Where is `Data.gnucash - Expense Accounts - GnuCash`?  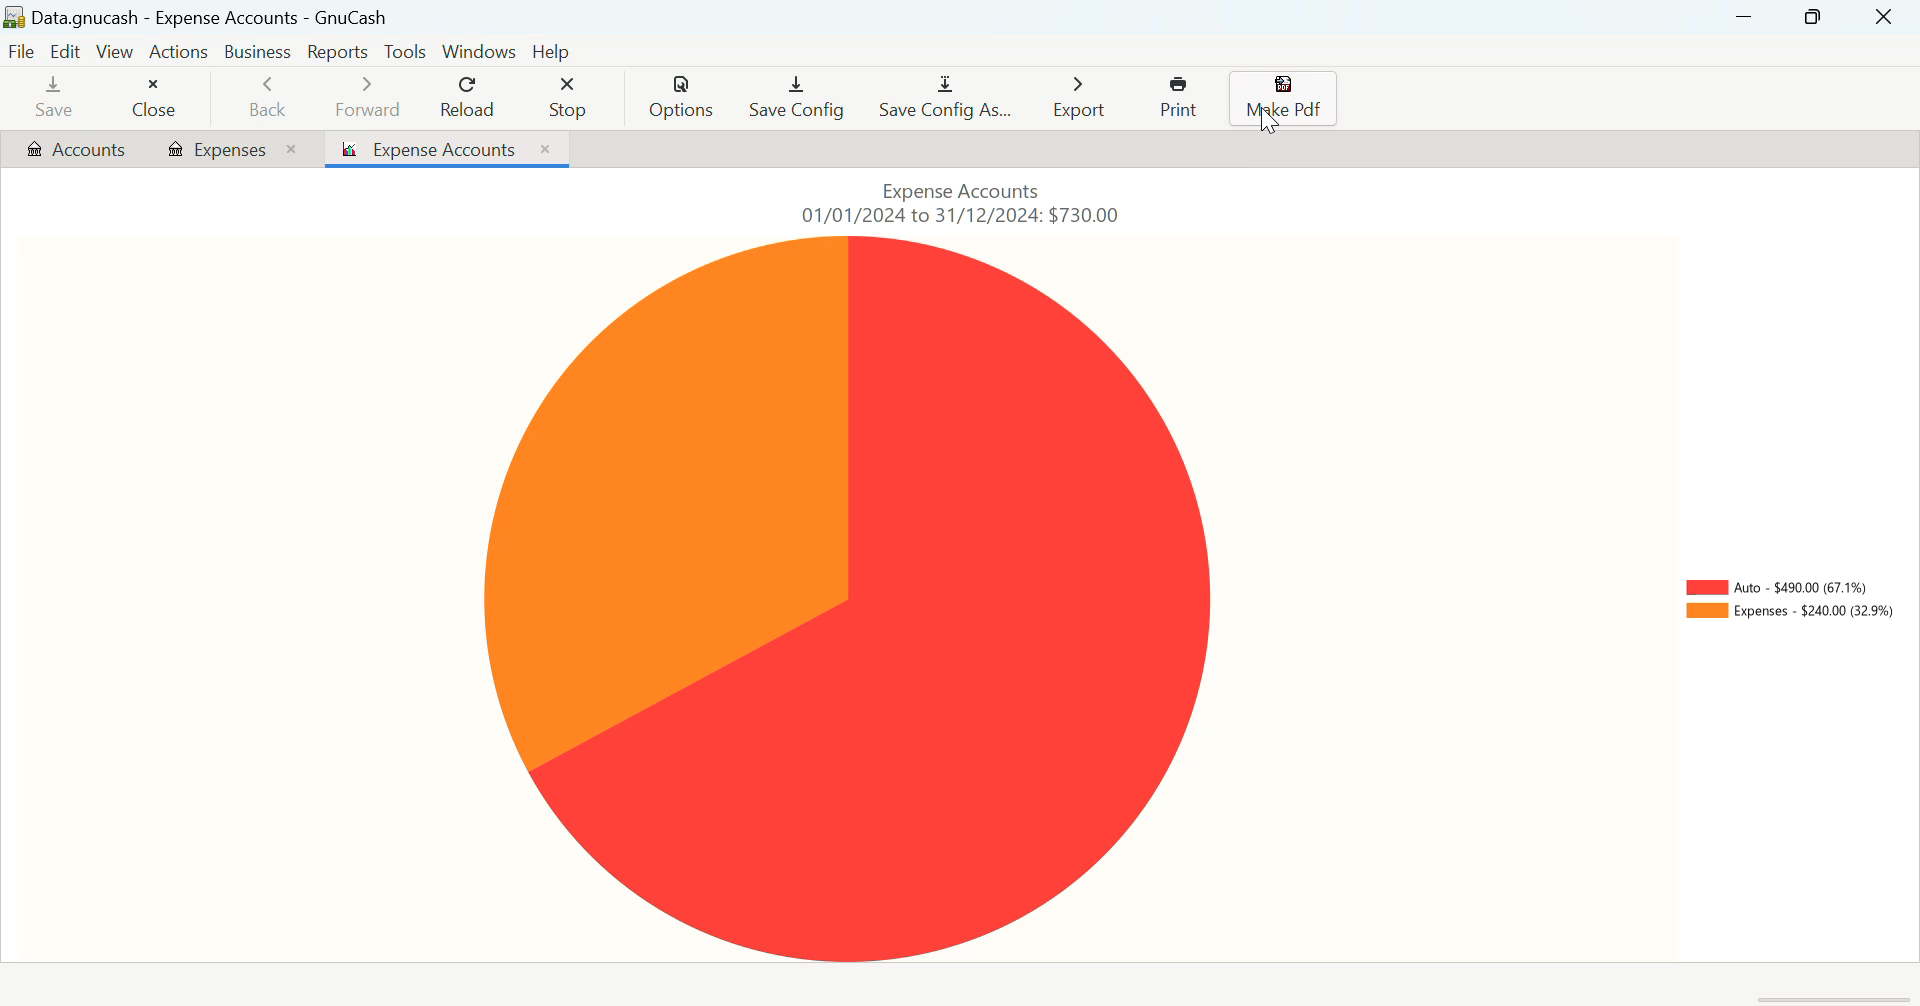
Data.gnucash - Expense Accounts - GnuCash is located at coordinates (204, 17).